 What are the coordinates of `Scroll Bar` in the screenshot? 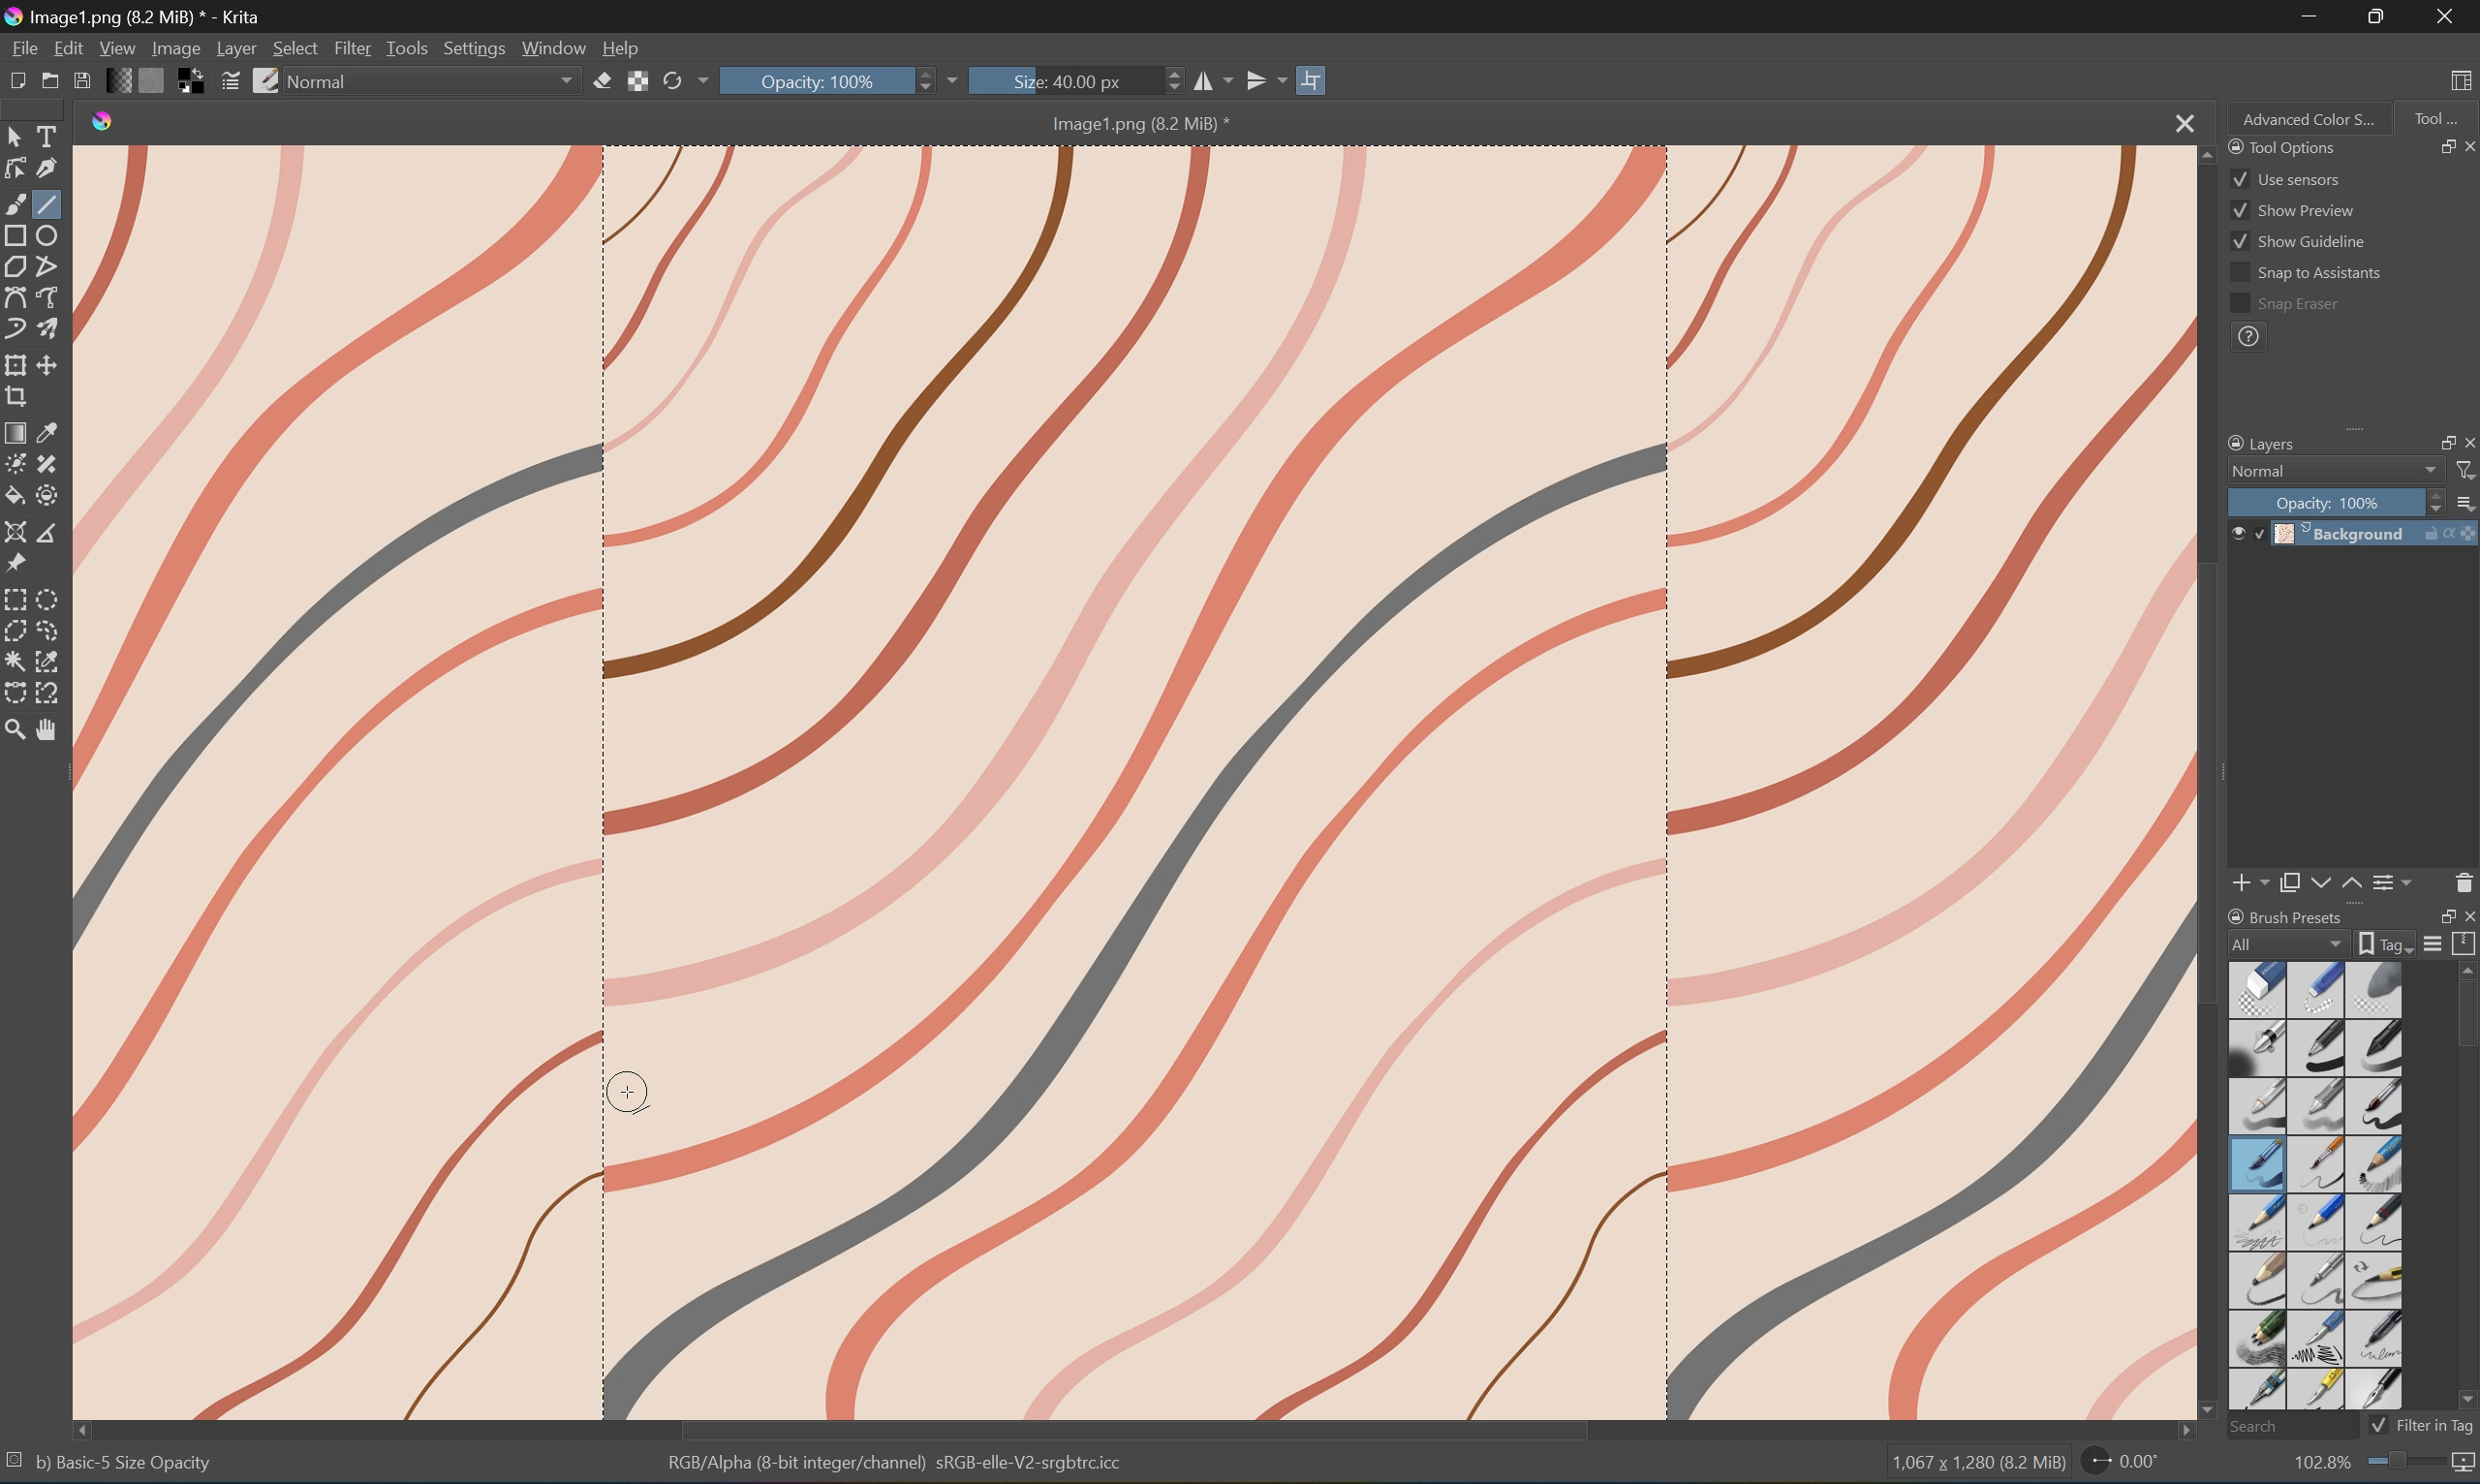 It's located at (2342, 411).